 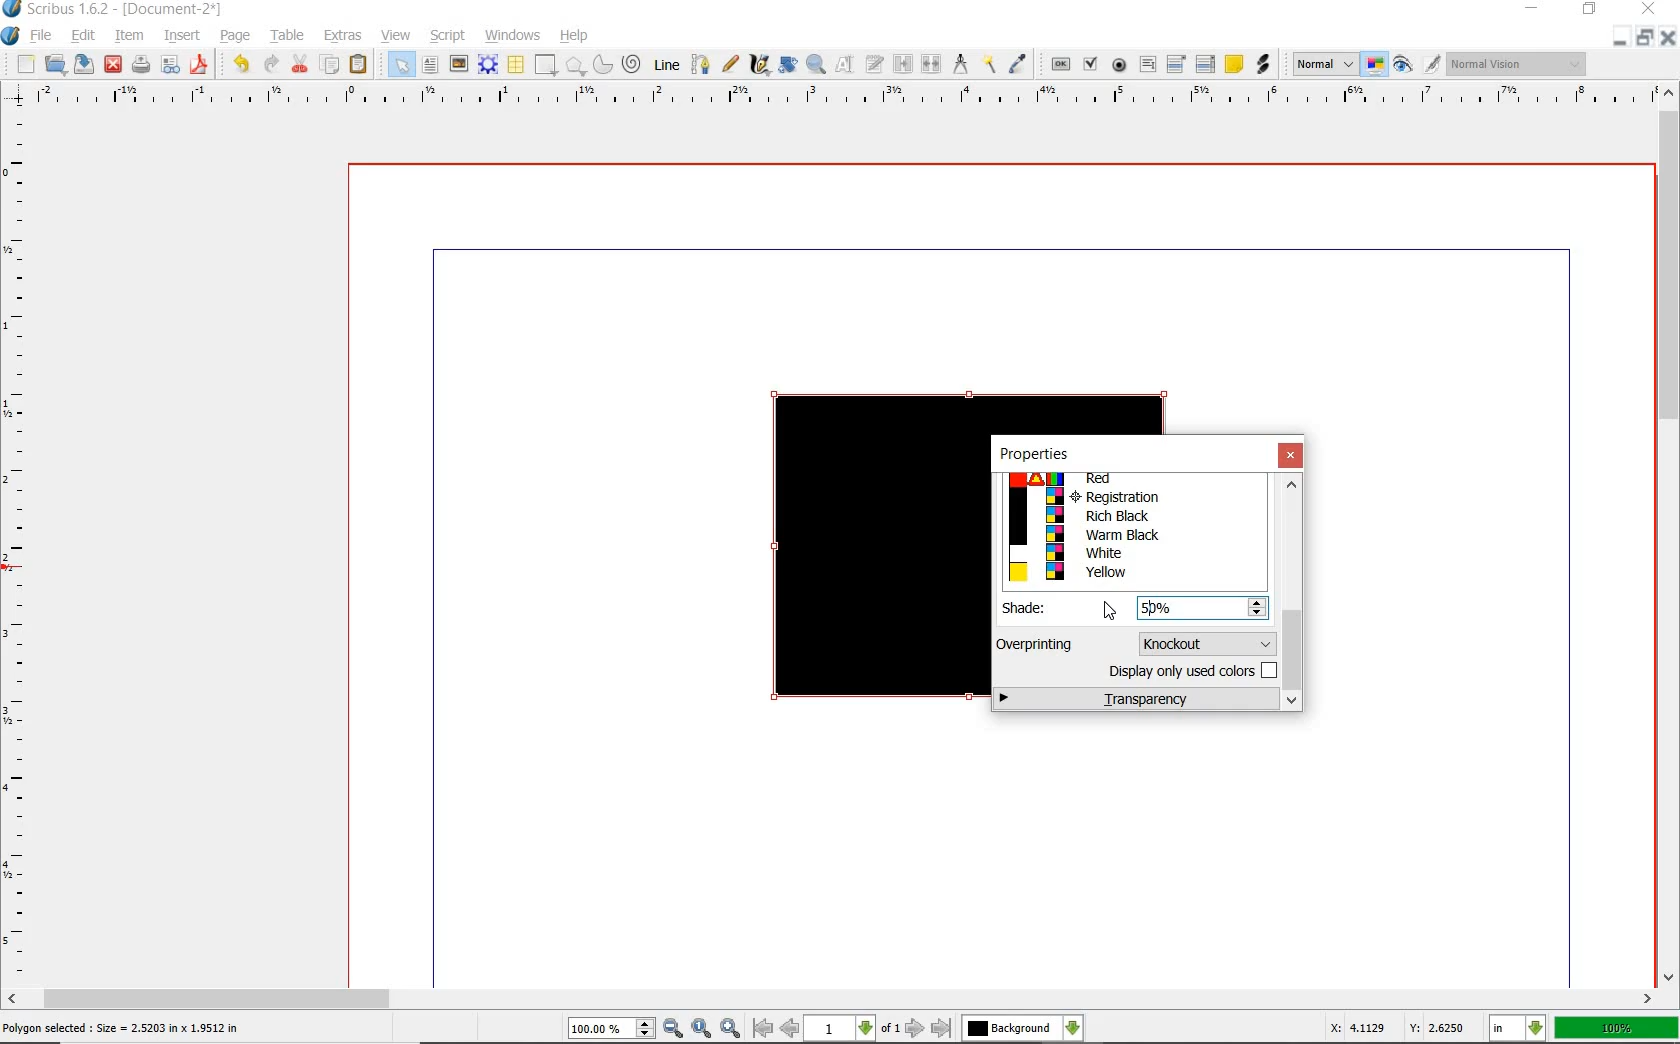 I want to click on table, so click(x=516, y=64).